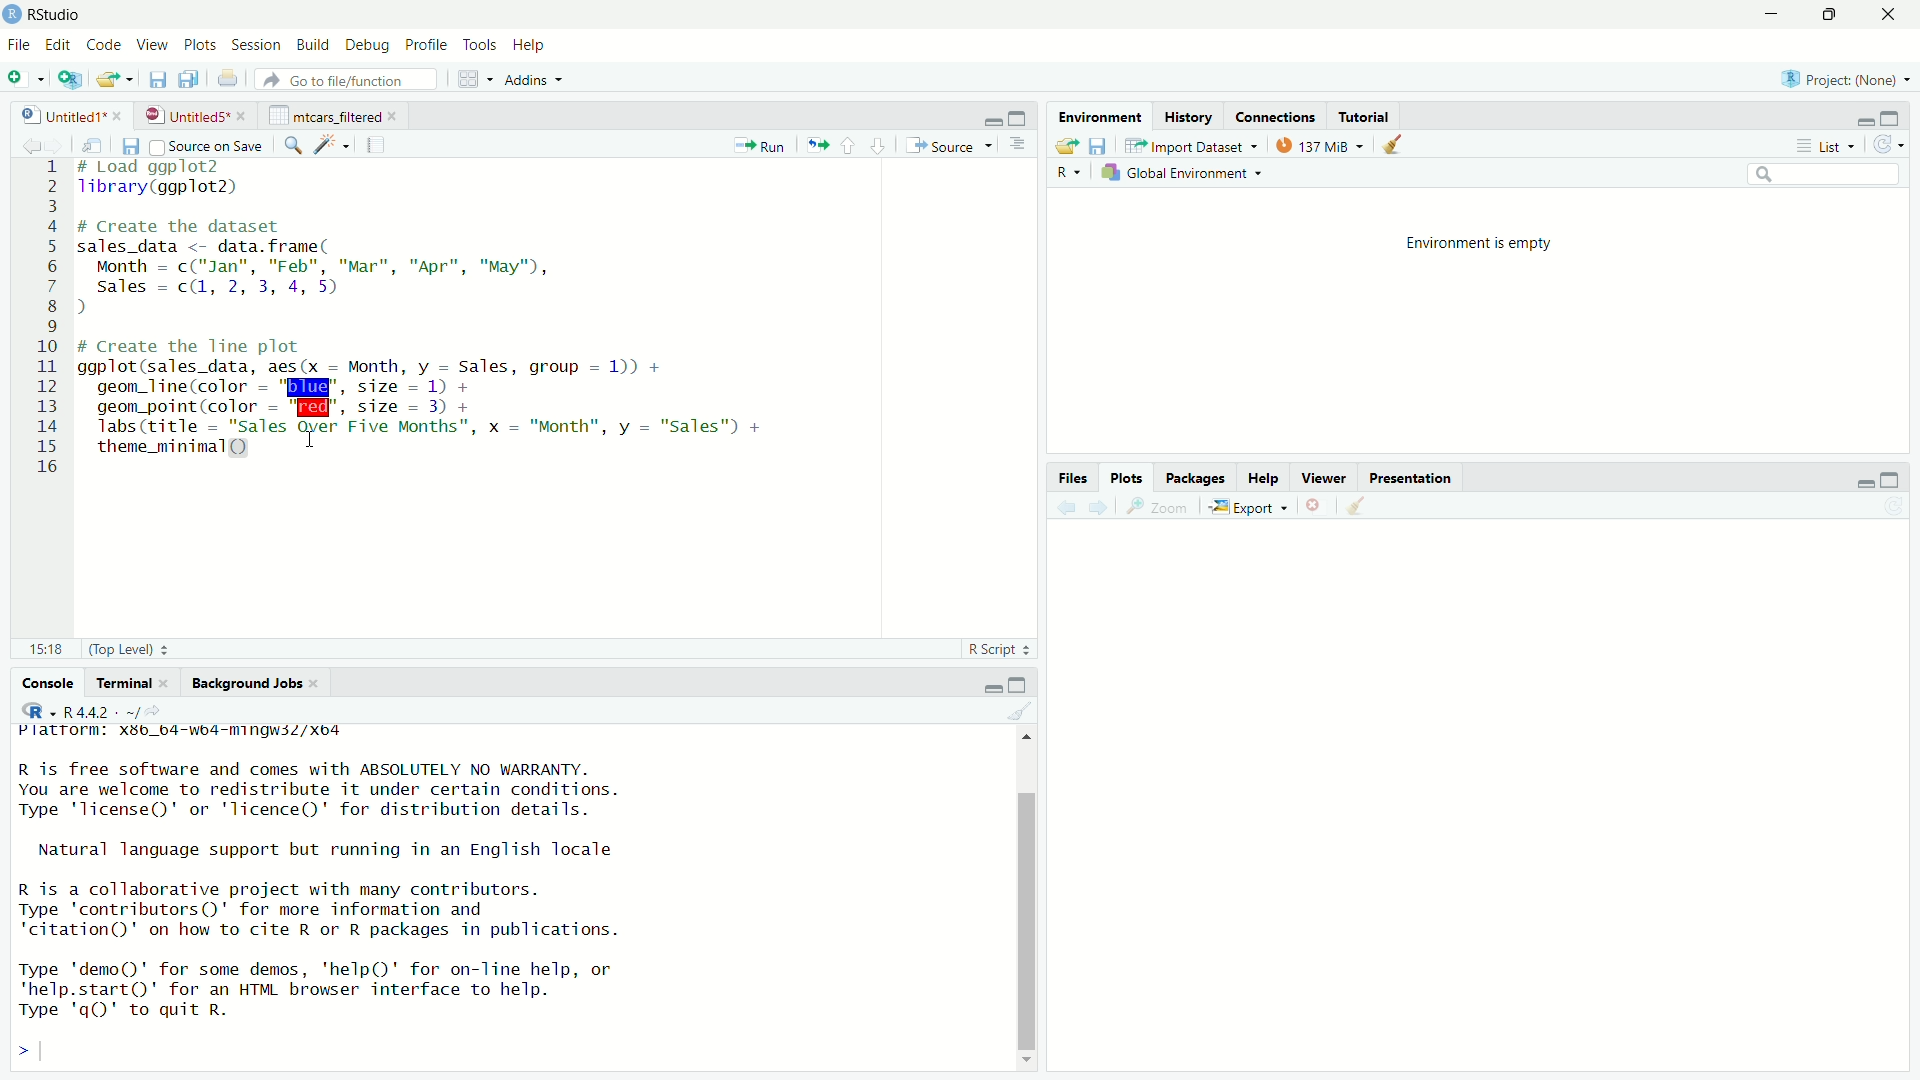  I want to click on Zoom, so click(1163, 507).